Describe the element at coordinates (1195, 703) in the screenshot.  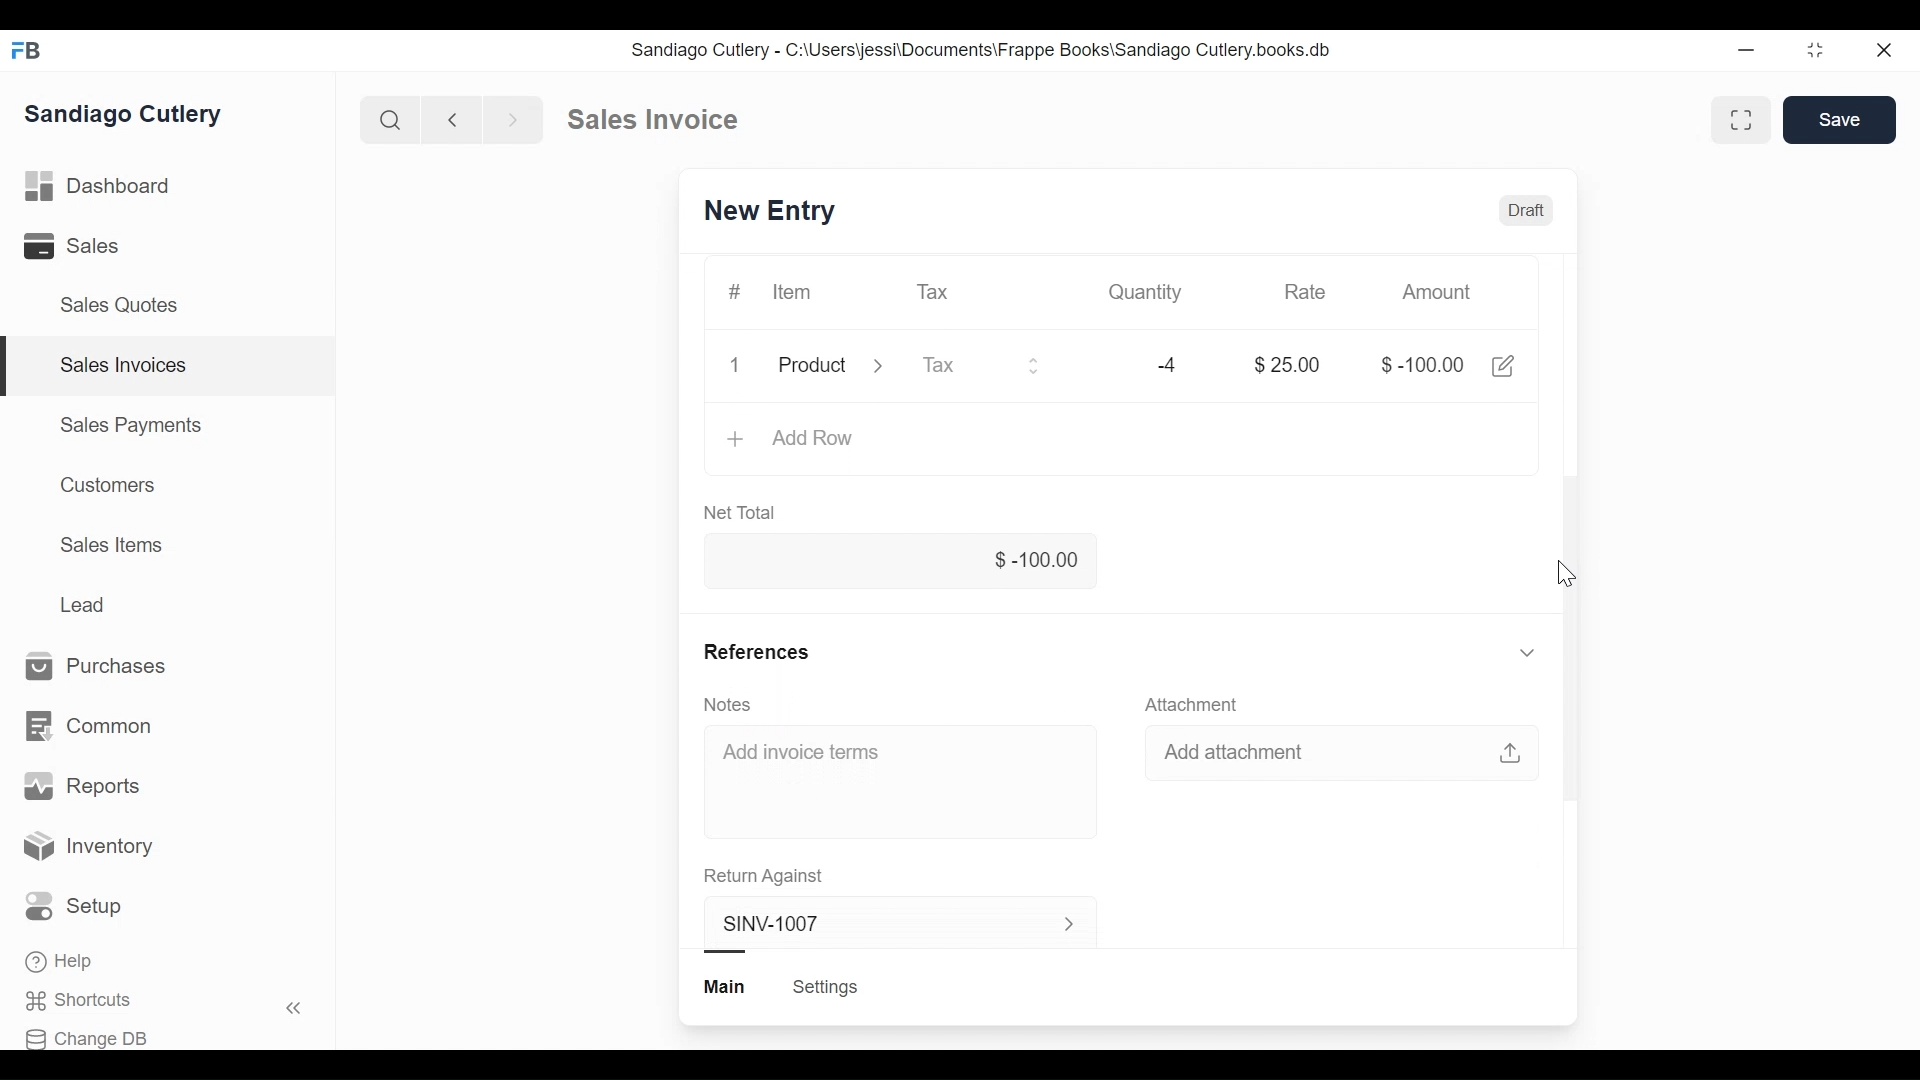
I see `Attachment` at that location.